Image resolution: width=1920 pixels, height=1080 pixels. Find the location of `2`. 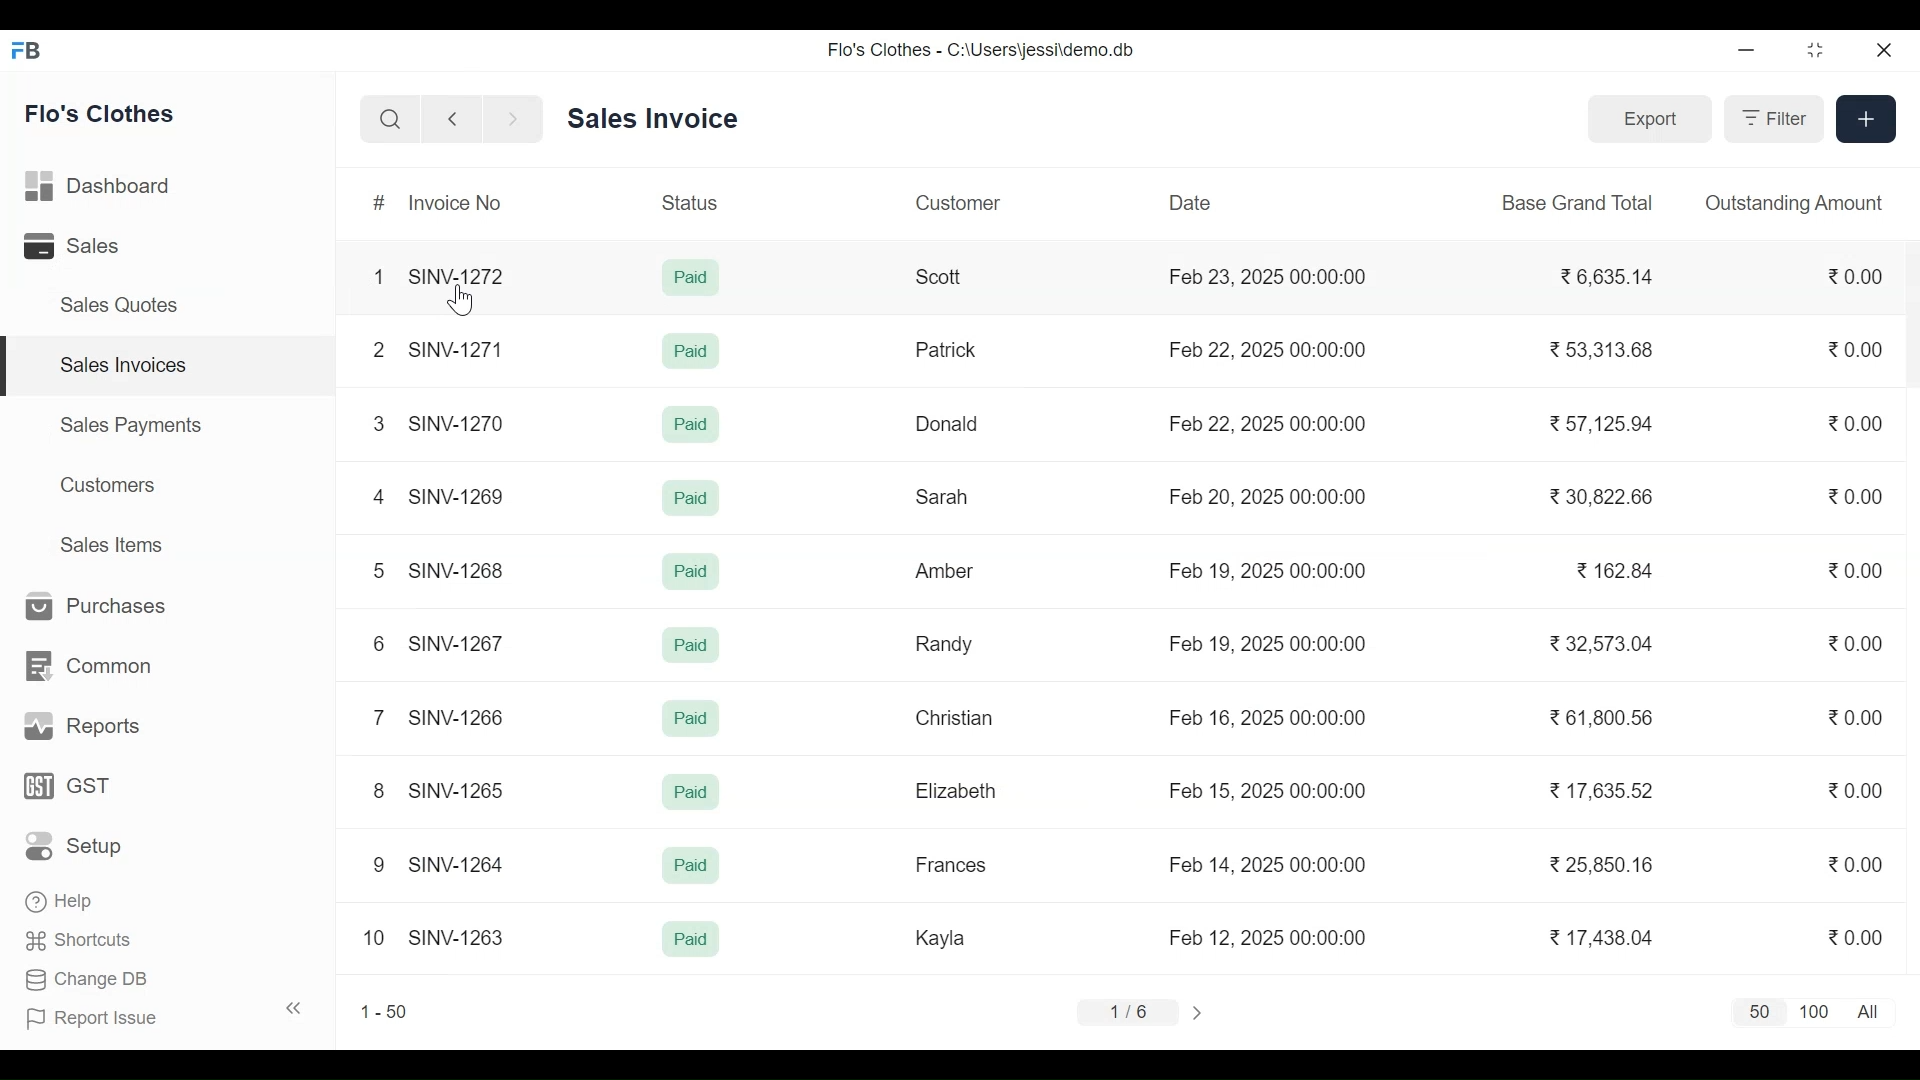

2 is located at coordinates (374, 348).